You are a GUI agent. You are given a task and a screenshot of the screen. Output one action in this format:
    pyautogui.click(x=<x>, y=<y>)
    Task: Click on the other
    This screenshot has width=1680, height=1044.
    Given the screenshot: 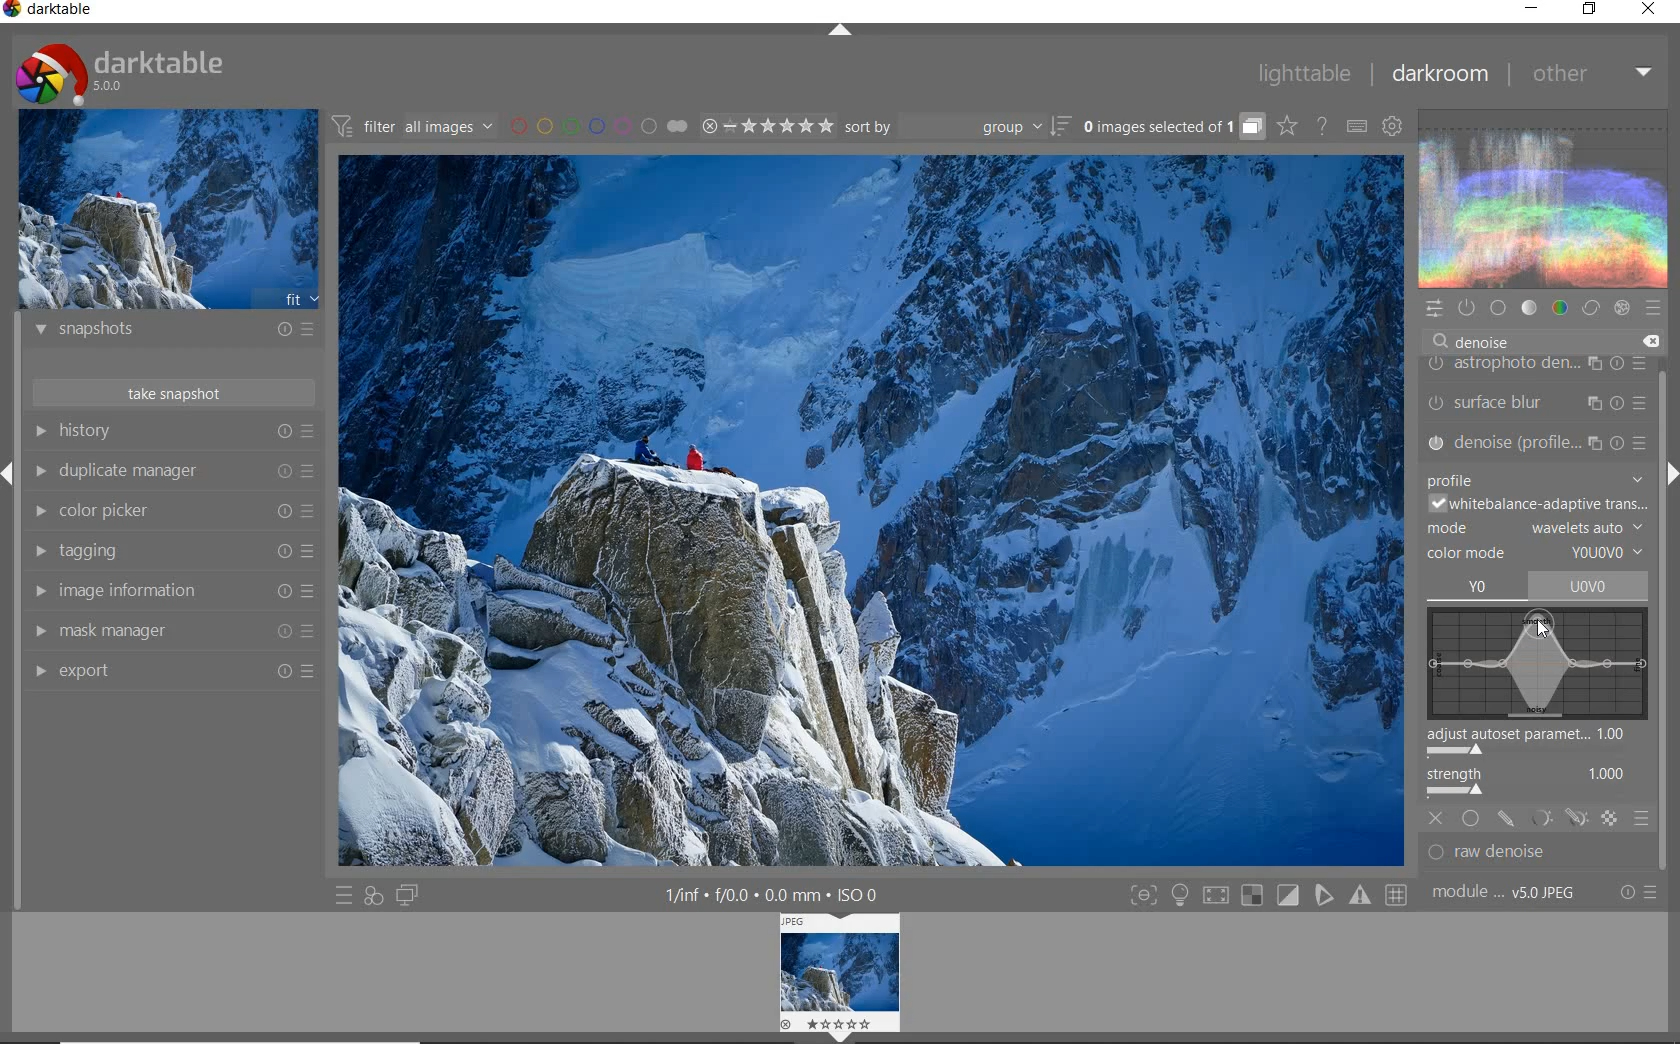 What is the action you would take?
    pyautogui.click(x=1591, y=77)
    